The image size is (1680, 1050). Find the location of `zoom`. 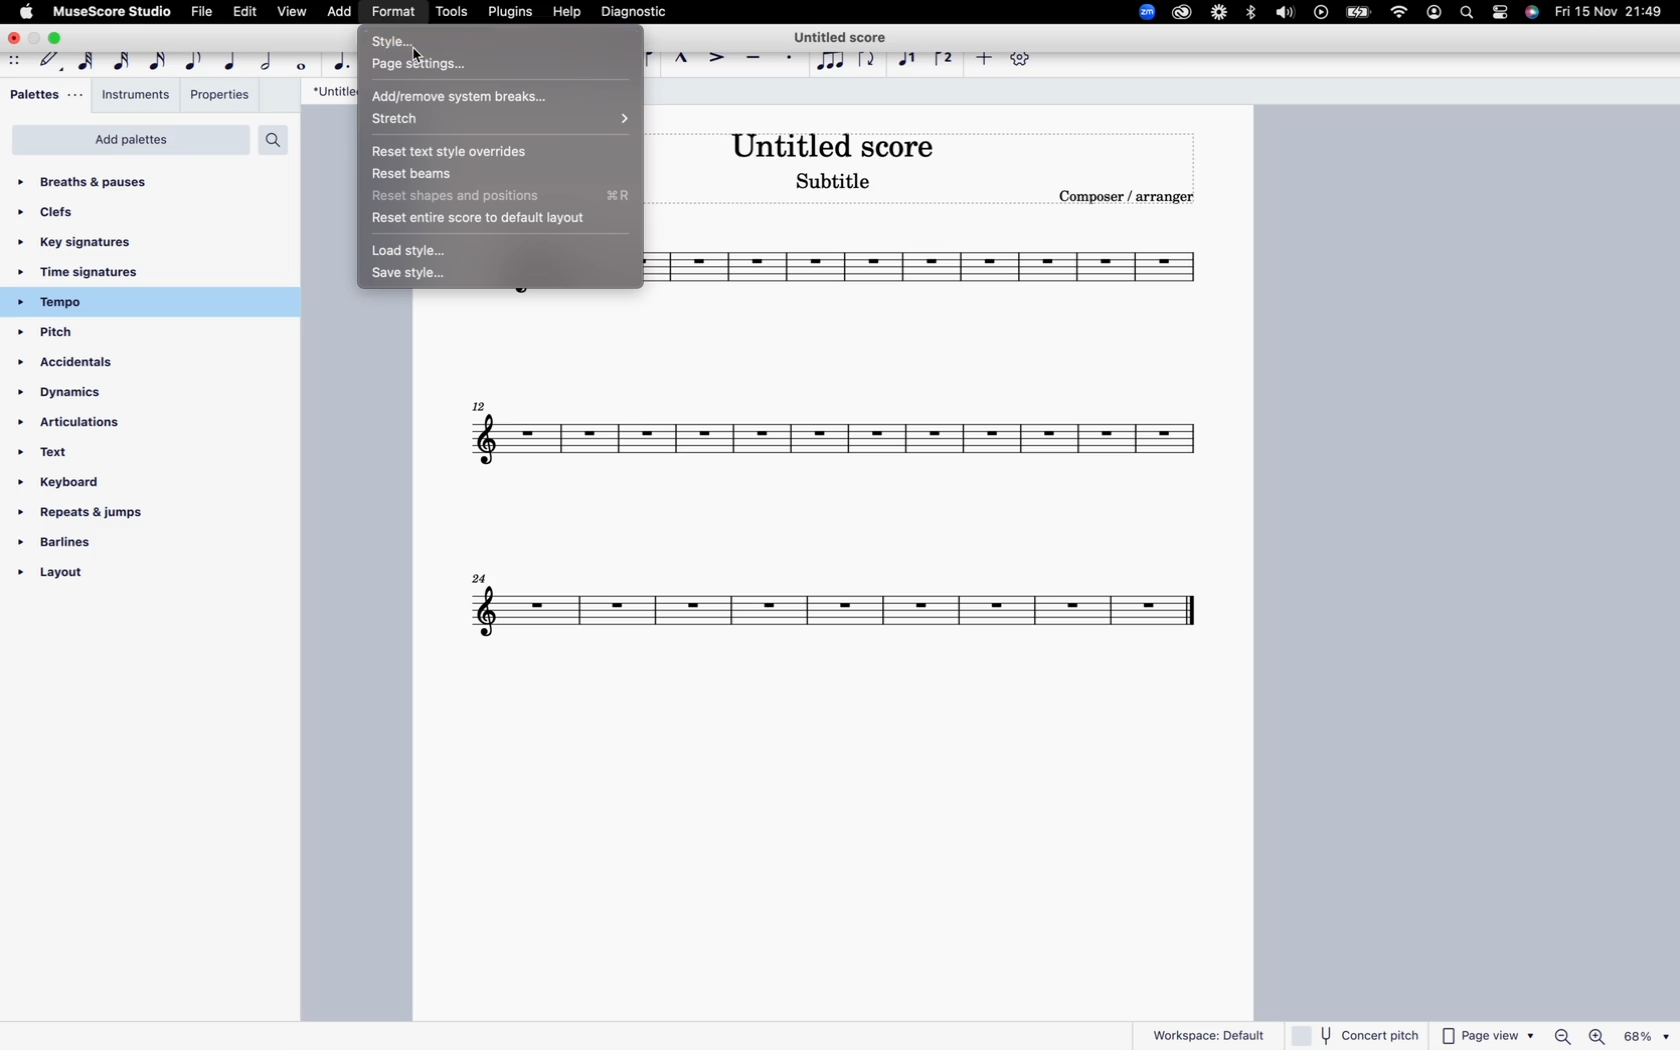

zoom is located at coordinates (1610, 1037).